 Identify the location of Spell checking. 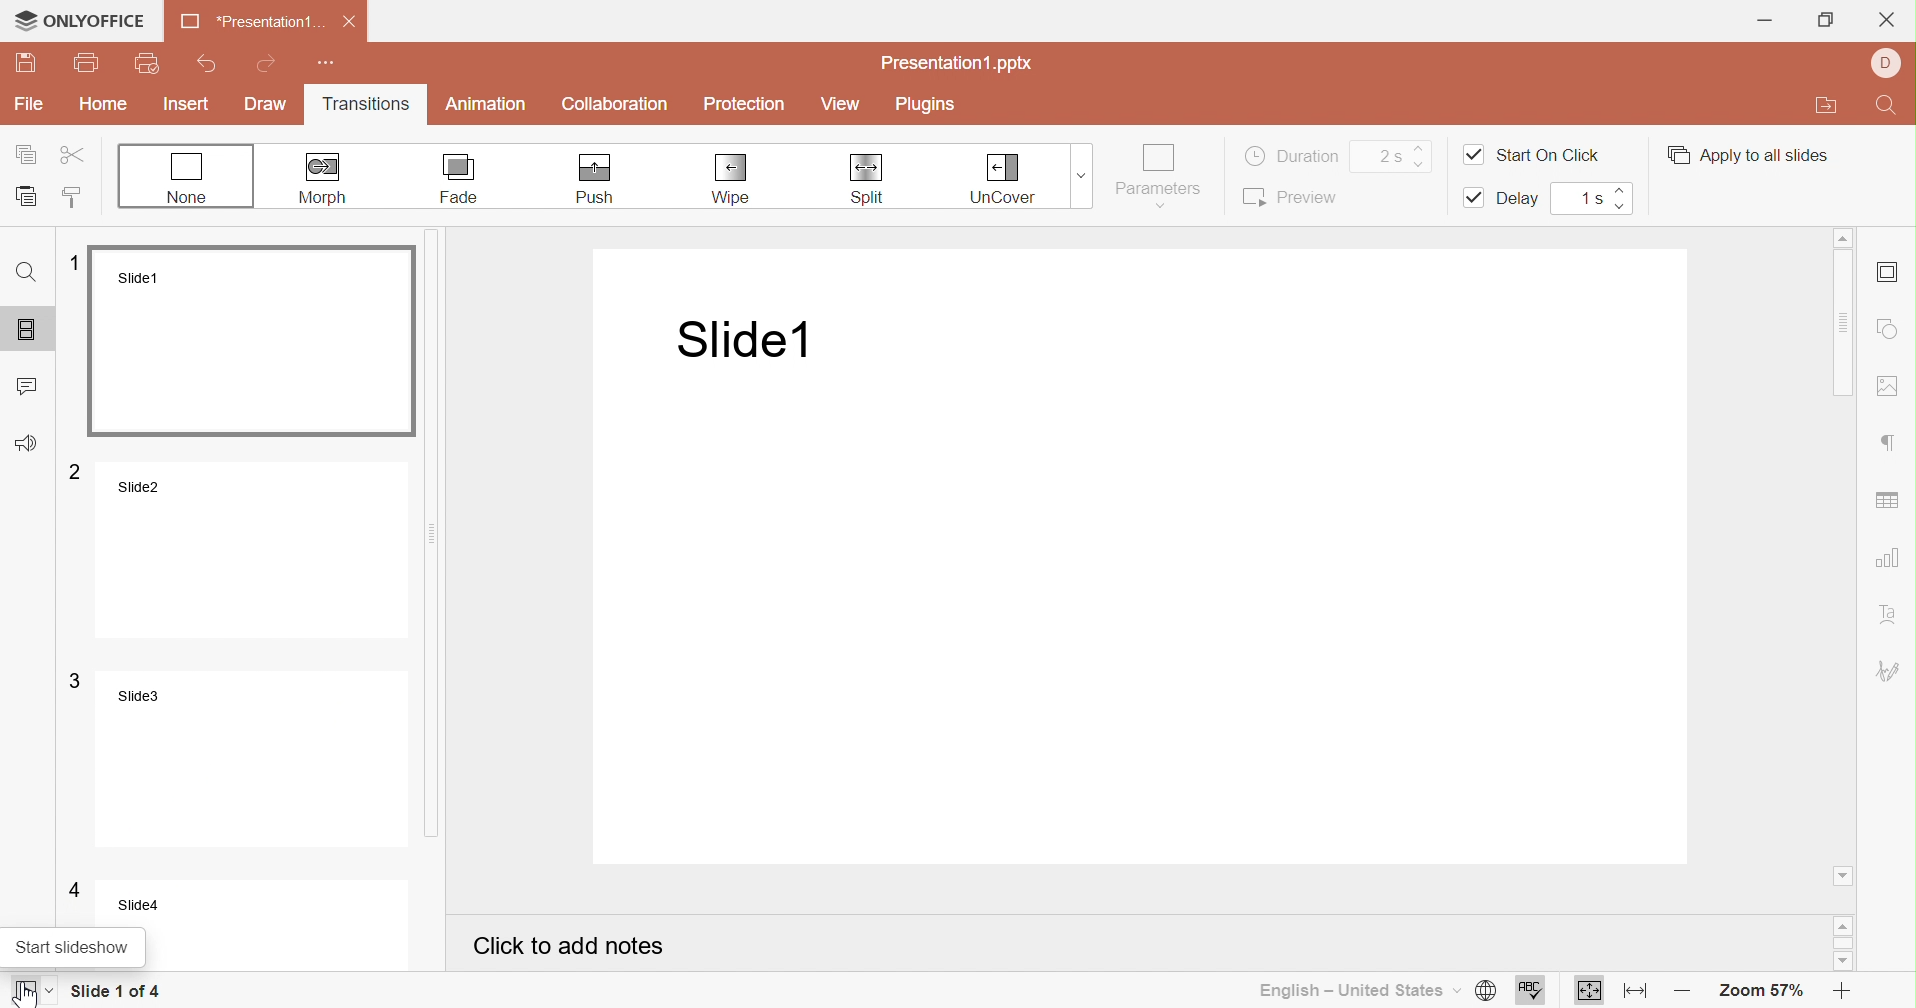
(1531, 991).